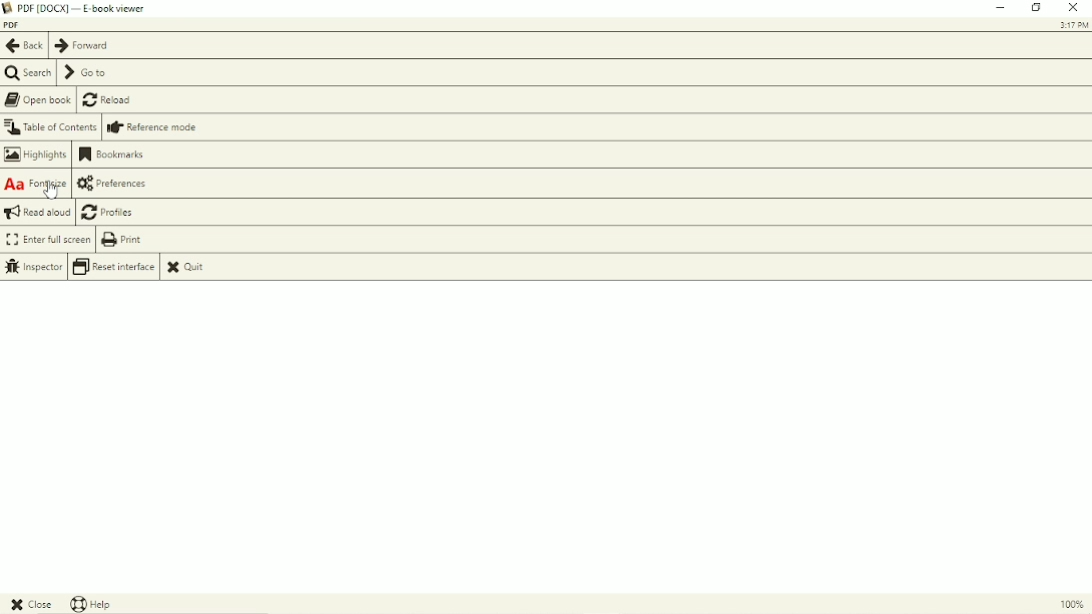  I want to click on Close, so click(1074, 9).